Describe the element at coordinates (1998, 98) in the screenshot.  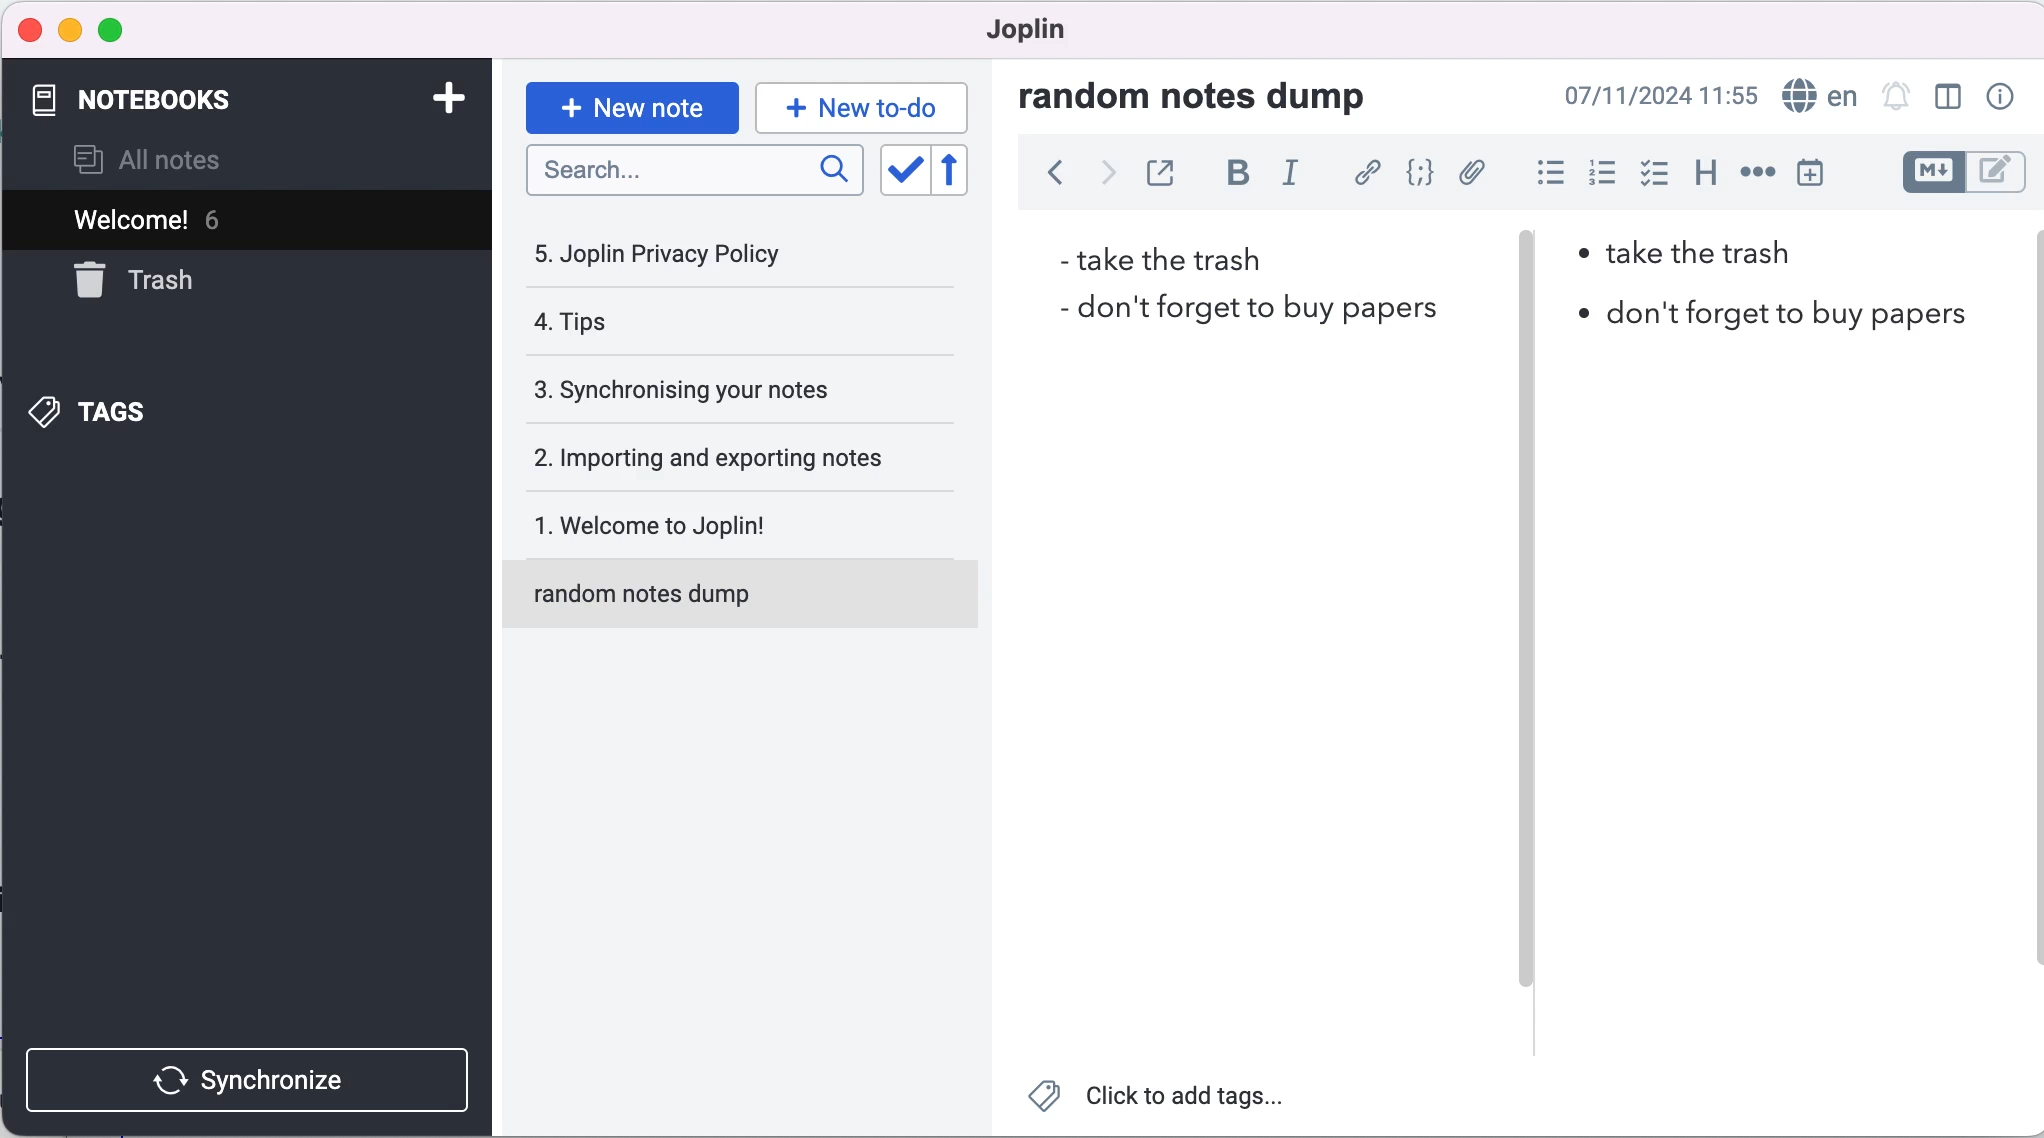
I see `note properties` at that location.